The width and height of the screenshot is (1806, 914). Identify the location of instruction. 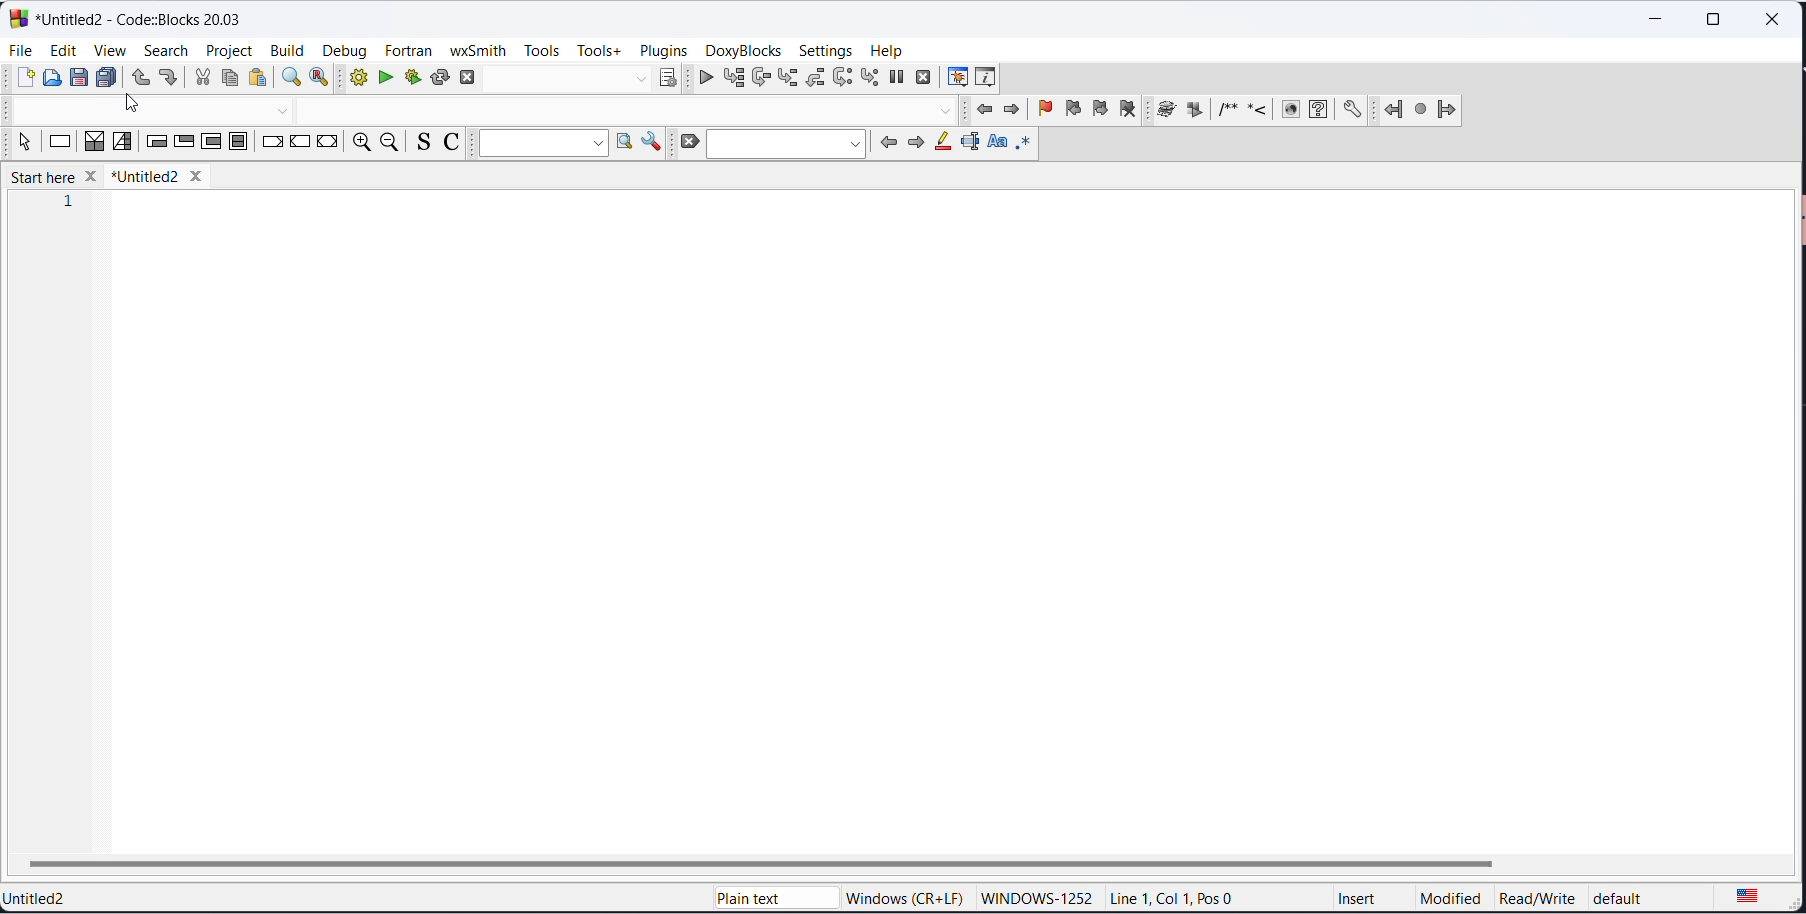
(58, 142).